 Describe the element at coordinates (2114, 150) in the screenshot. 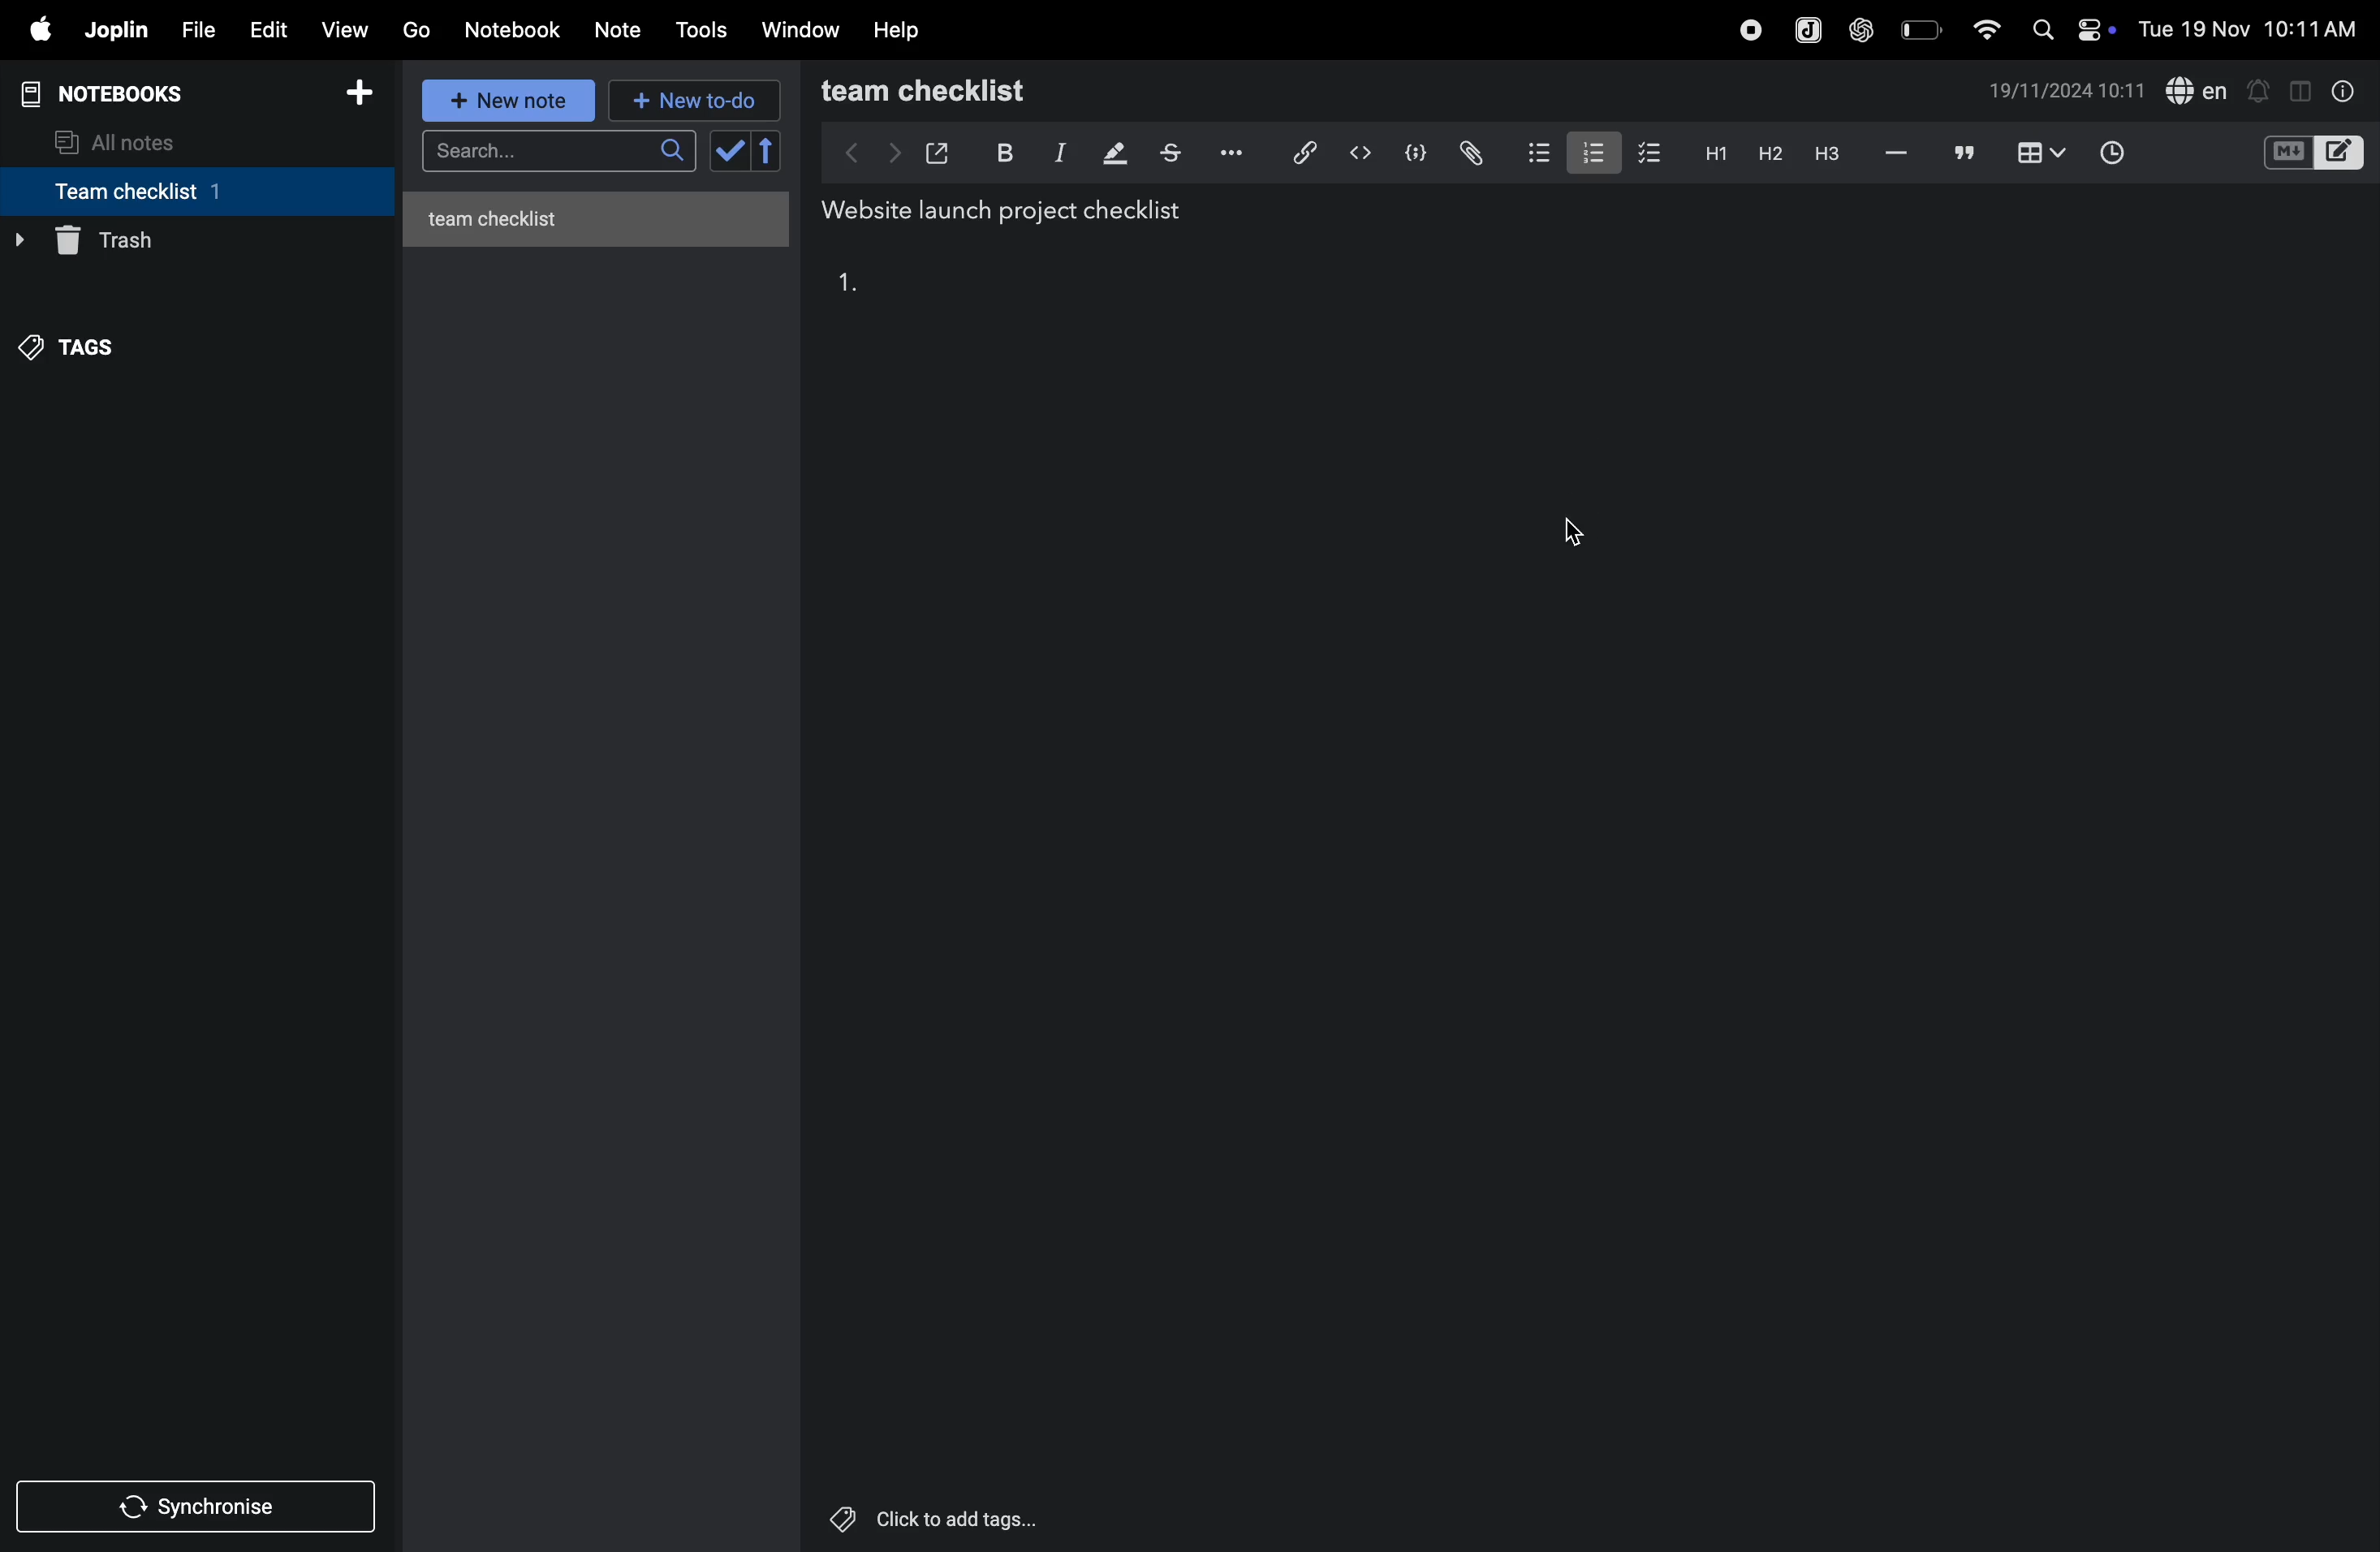

I see `time` at that location.